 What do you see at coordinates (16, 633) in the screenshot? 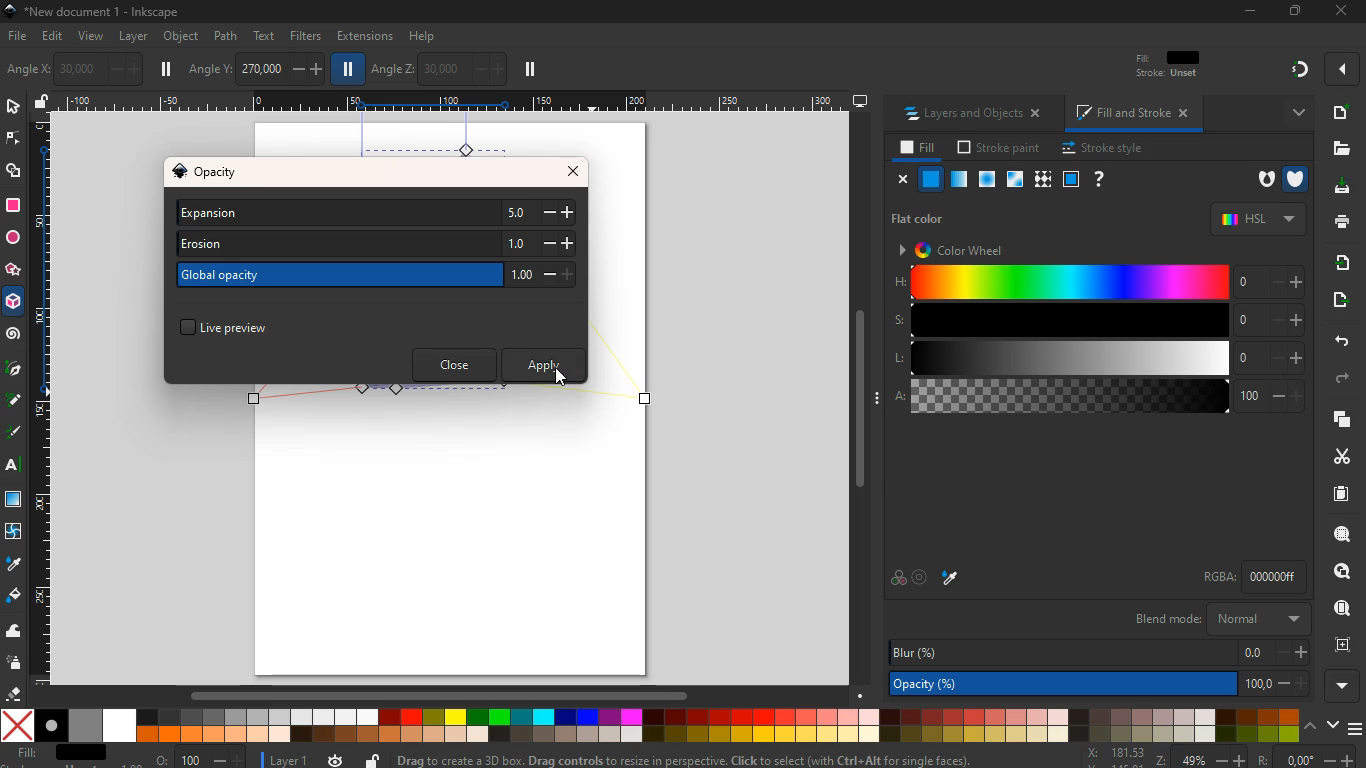
I see `wave` at bounding box center [16, 633].